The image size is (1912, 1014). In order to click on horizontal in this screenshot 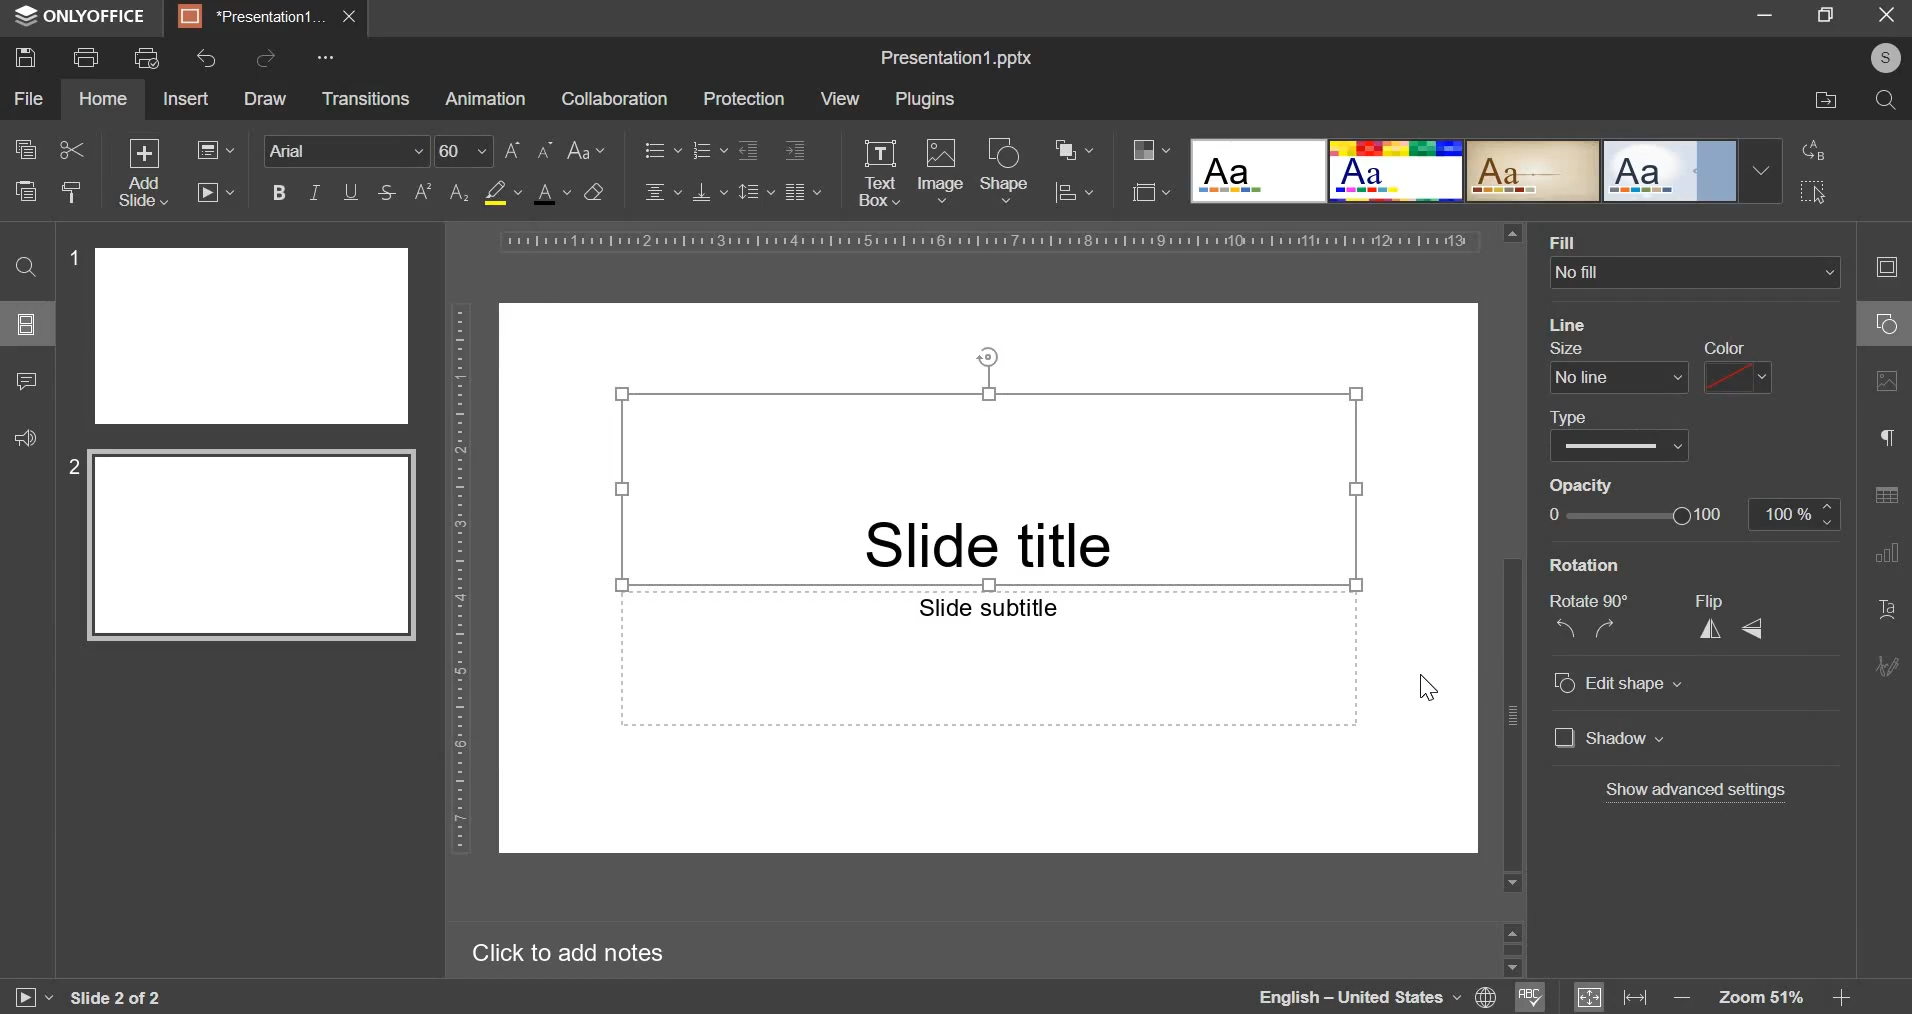, I will do `click(1757, 628)`.